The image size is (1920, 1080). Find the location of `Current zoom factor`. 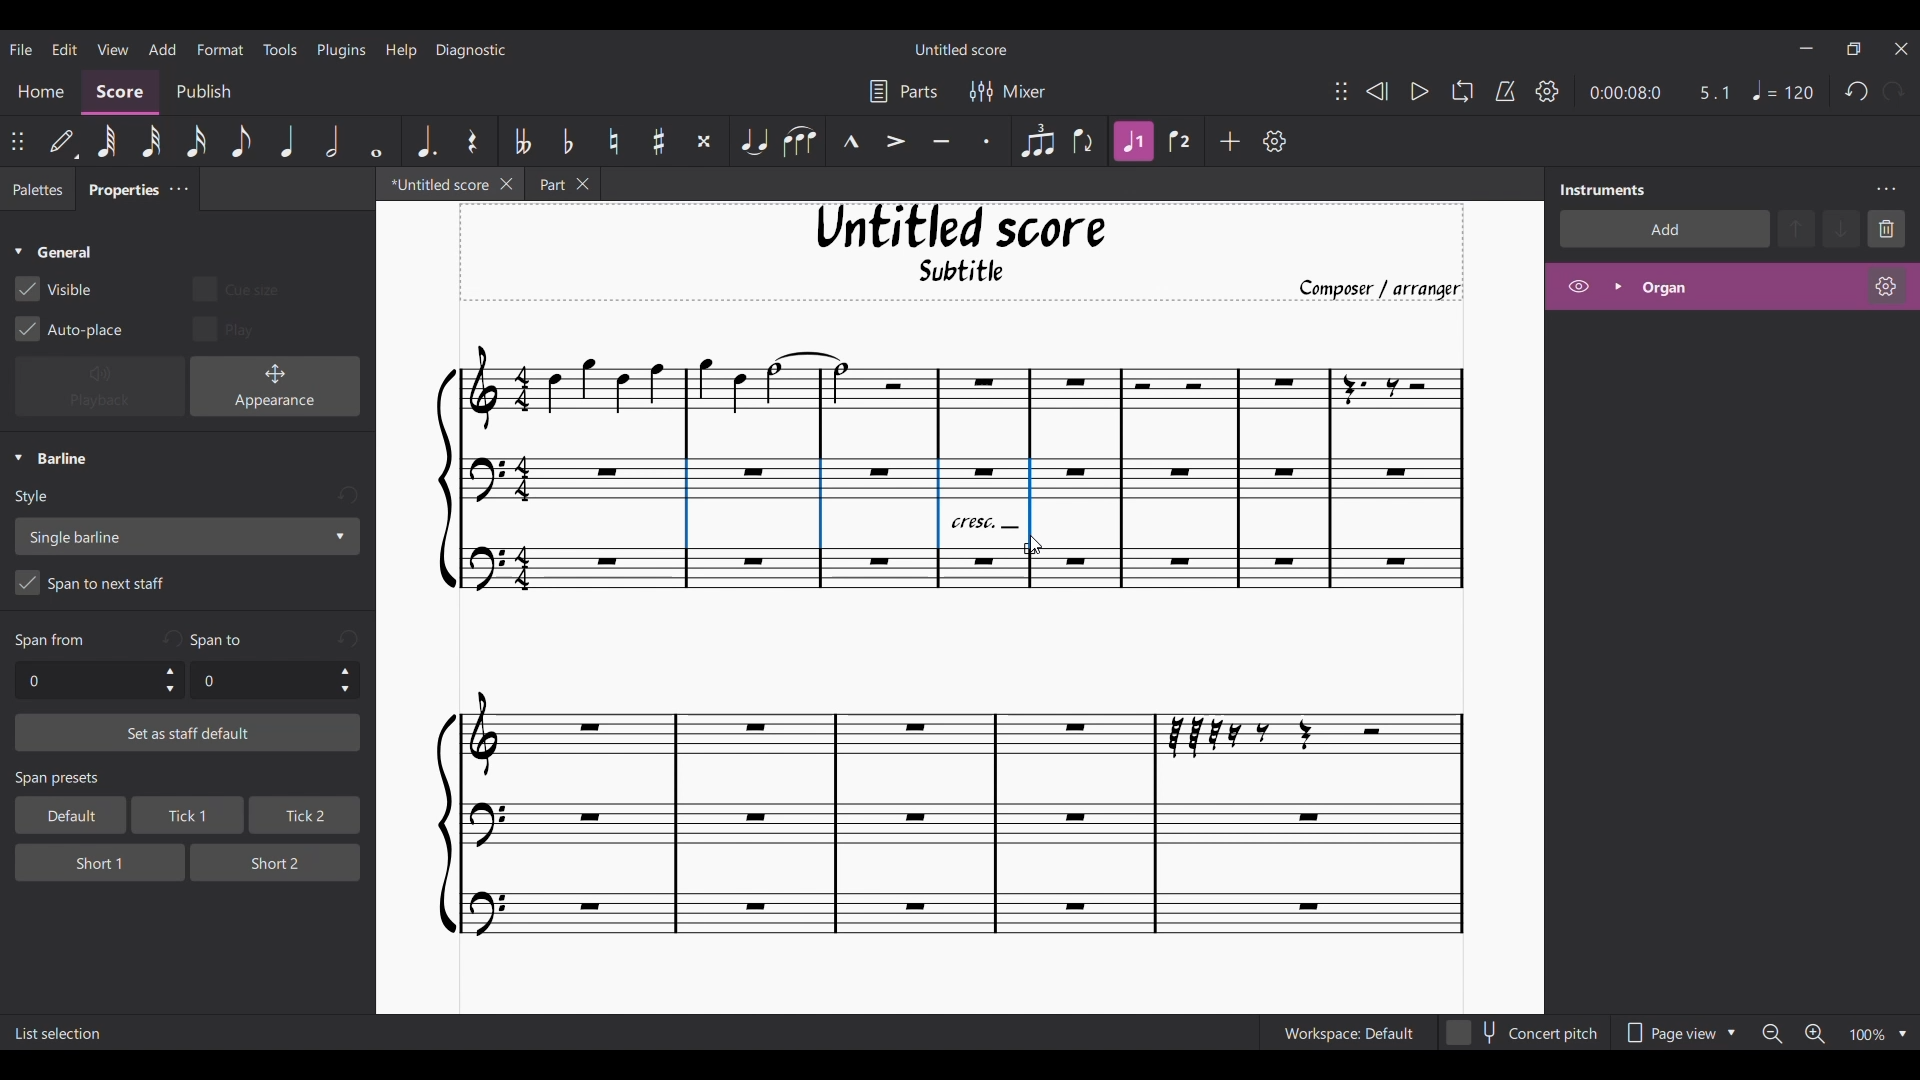

Current zoom factor is located at coordinates (1866, 1036).